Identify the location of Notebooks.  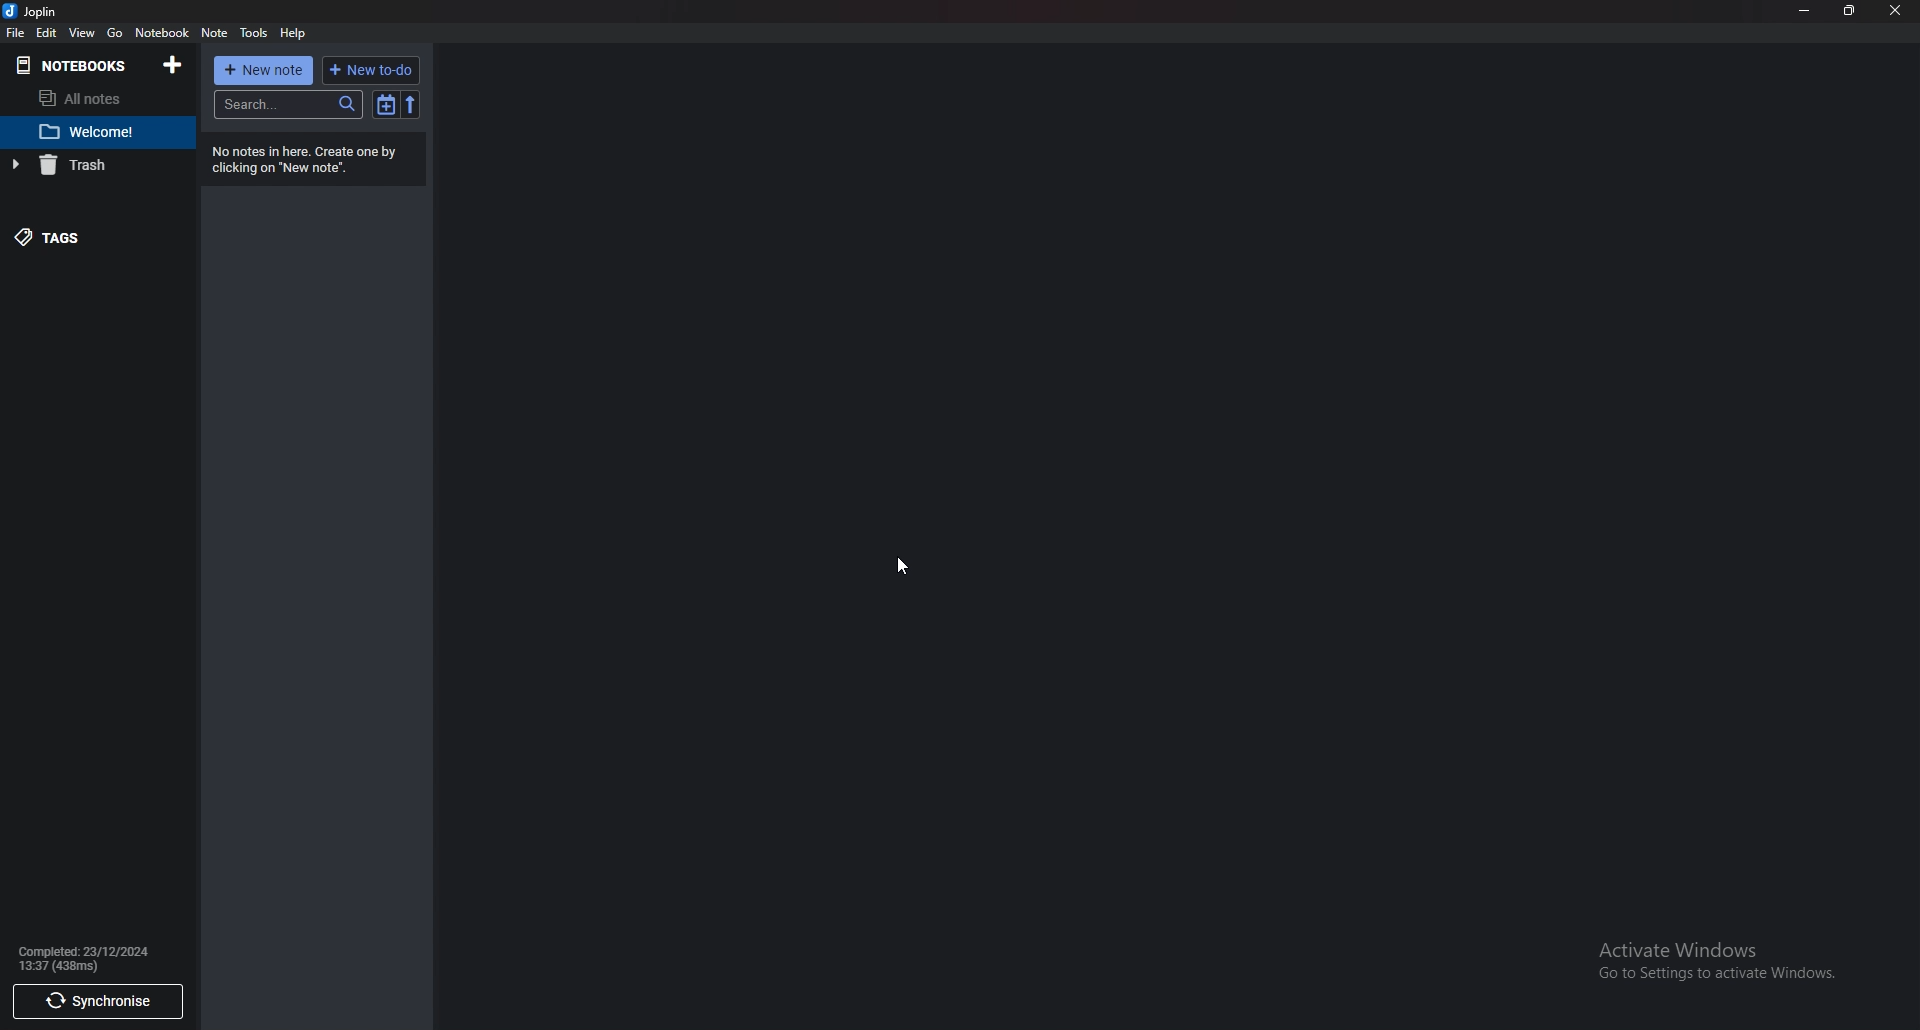
(71, 65).